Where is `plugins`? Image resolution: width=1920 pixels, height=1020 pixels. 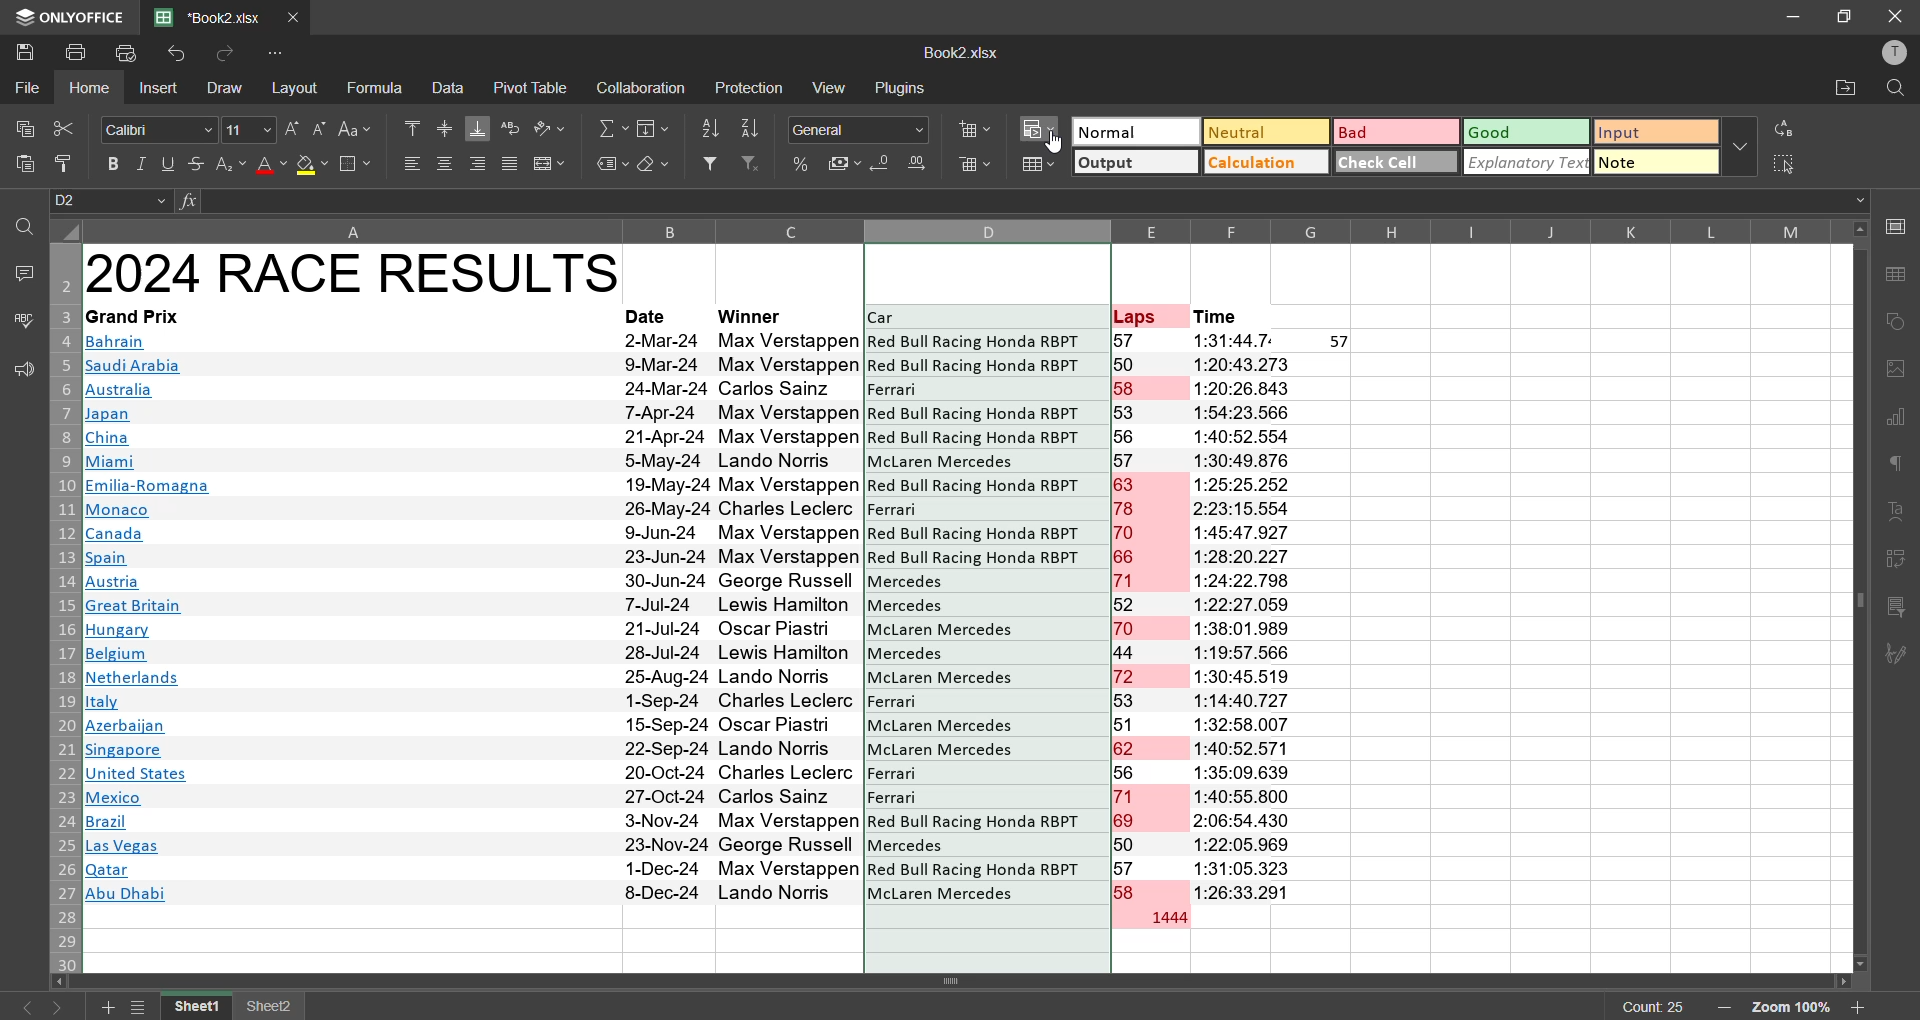
plugins is located at coordinates (900, 87).